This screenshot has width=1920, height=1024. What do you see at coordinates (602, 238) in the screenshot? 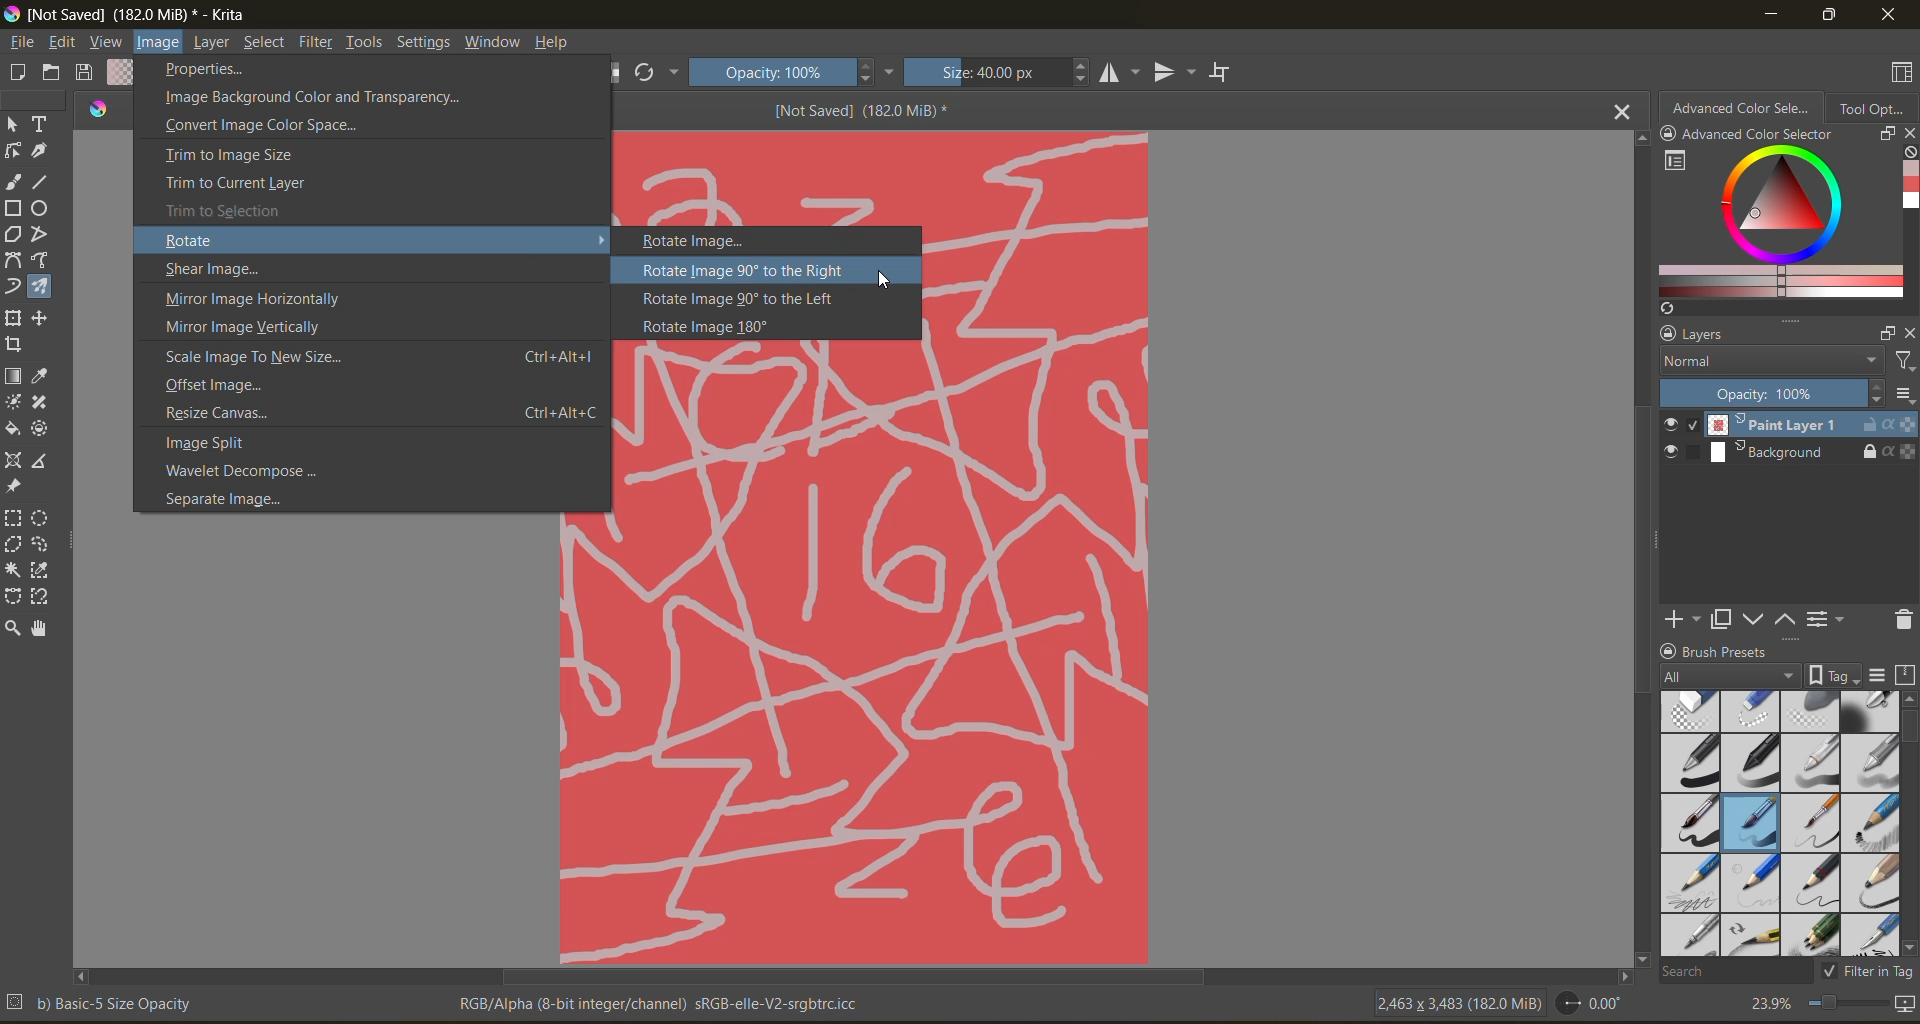
I see `Arrow` at bounding box center [602, 238].